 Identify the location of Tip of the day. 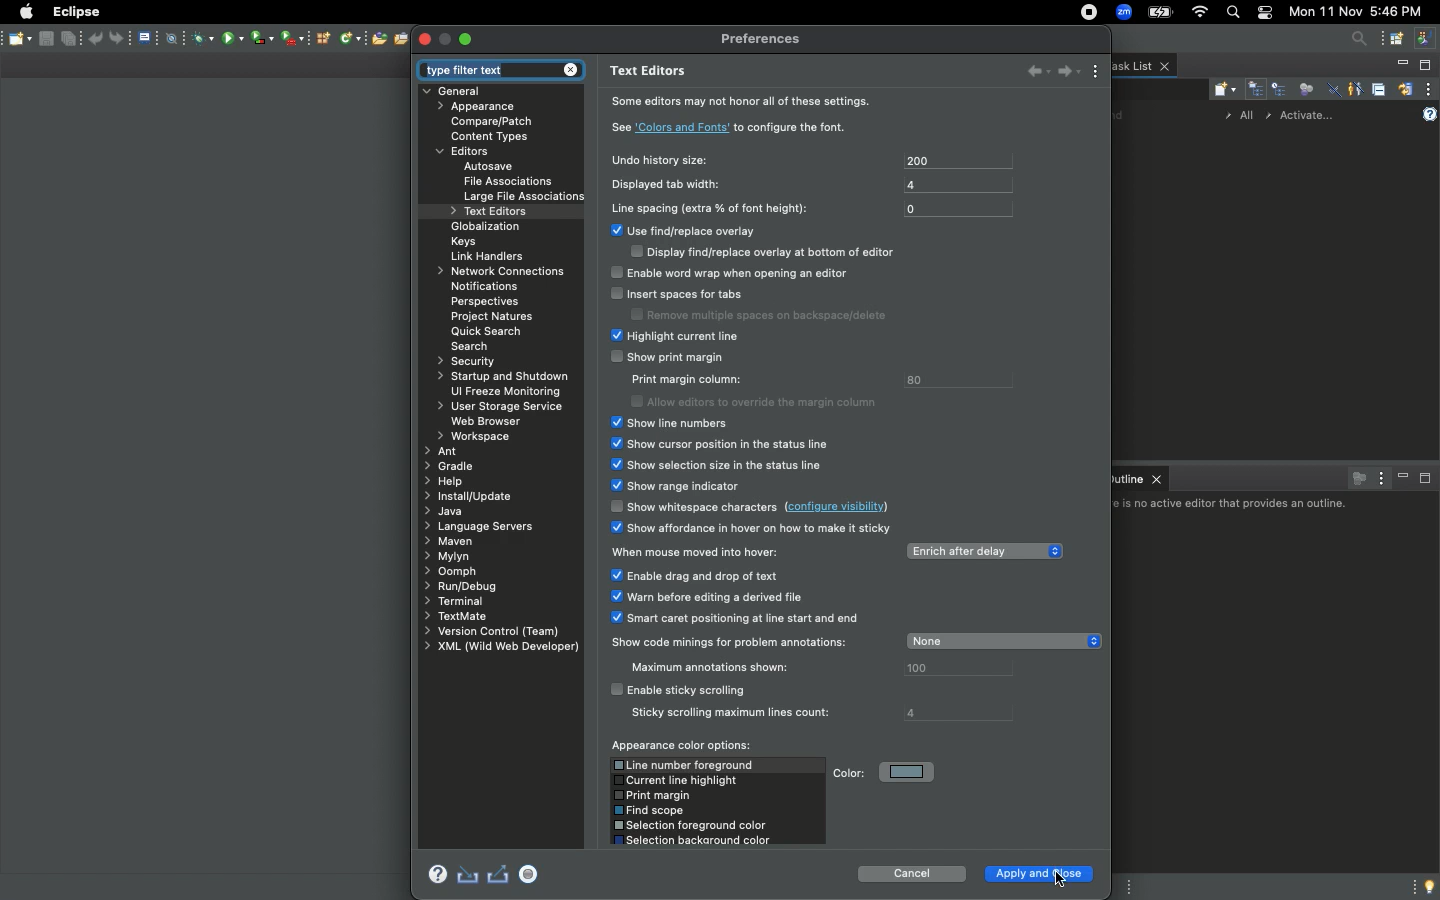
(1426, 886).